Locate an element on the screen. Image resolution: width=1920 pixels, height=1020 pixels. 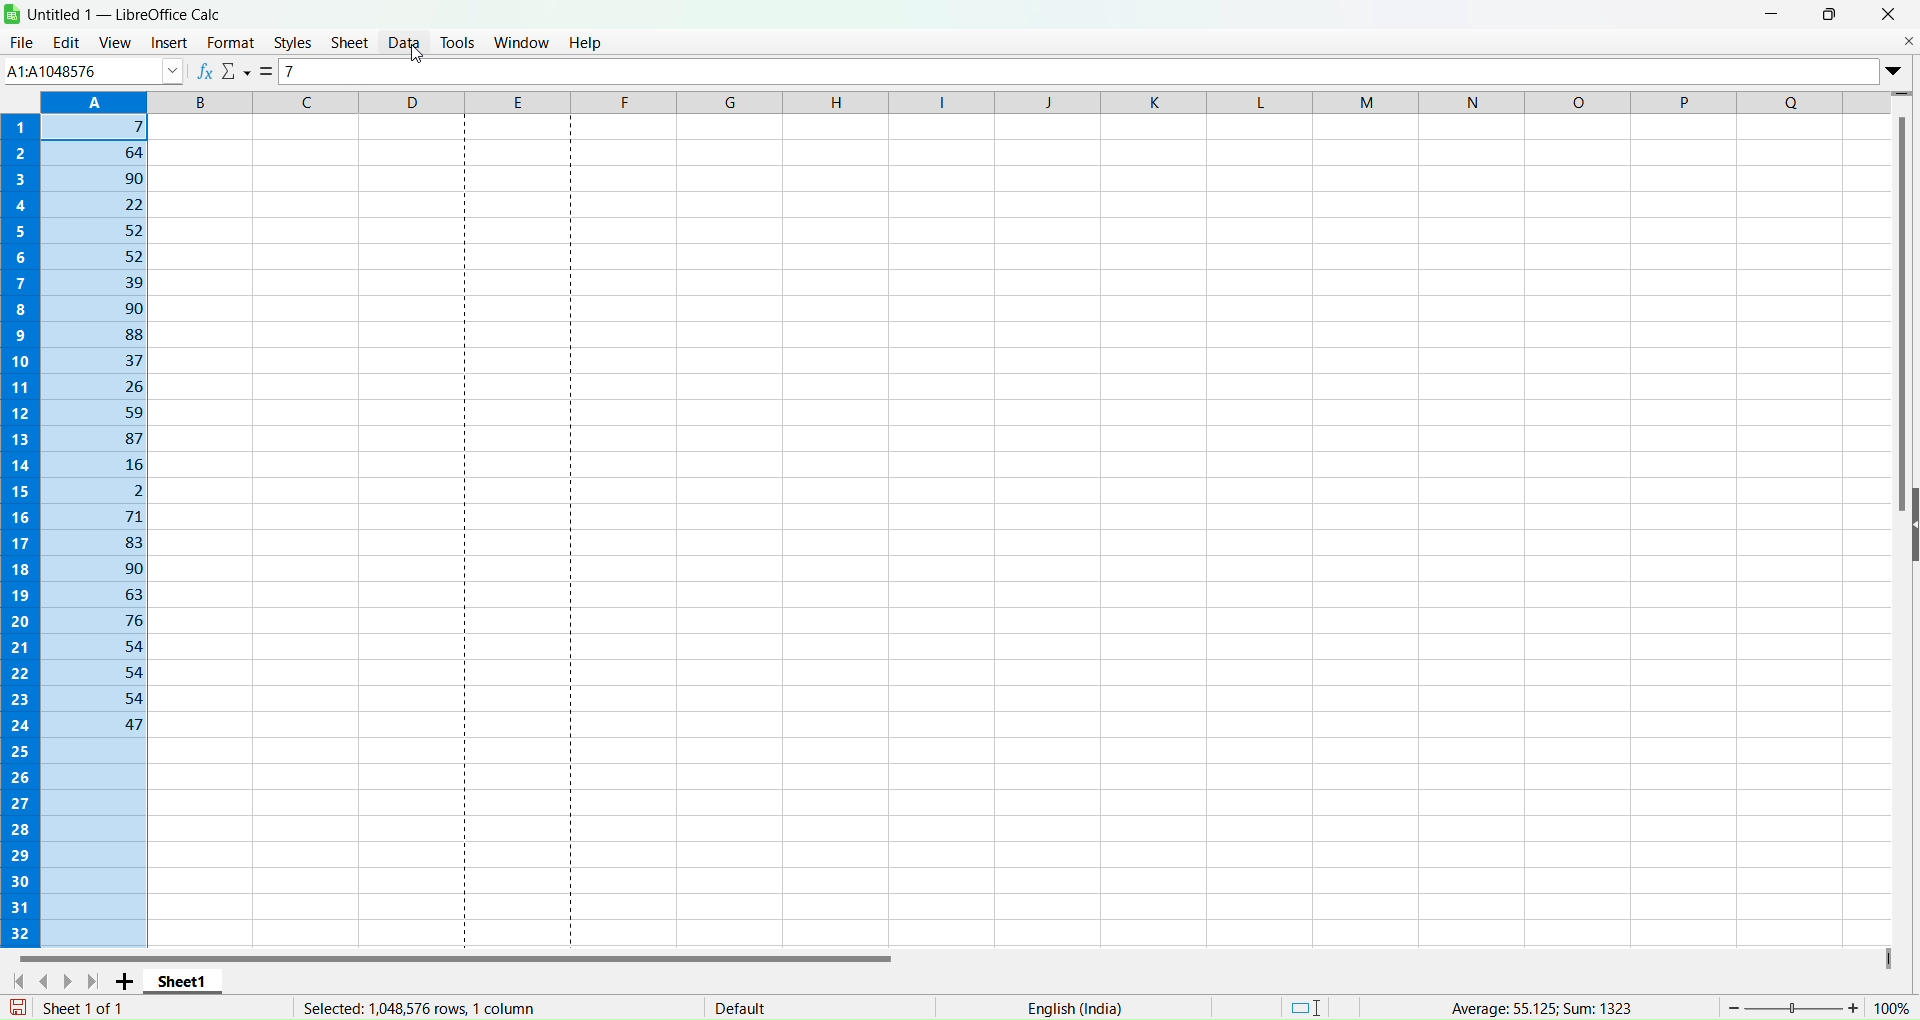
Default is located at coordinates (740, 1003).